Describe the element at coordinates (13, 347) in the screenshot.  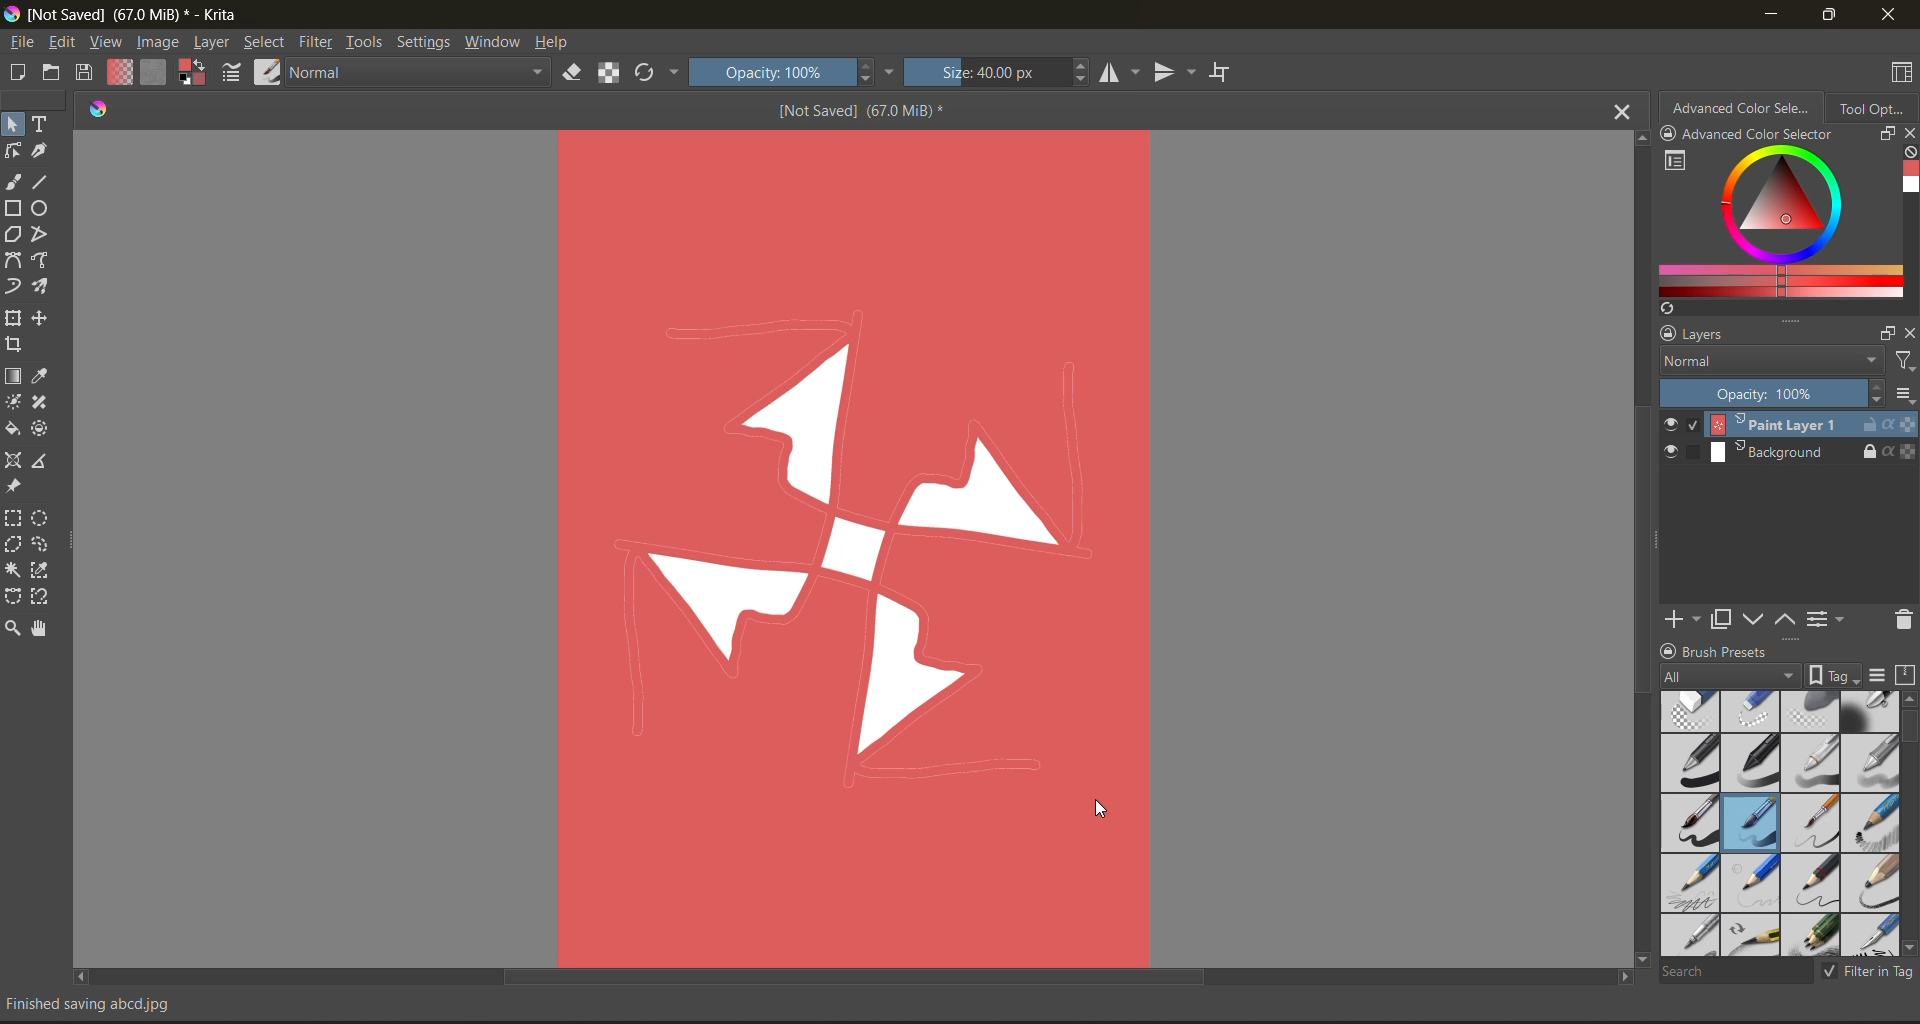
I see `tools` at that location.